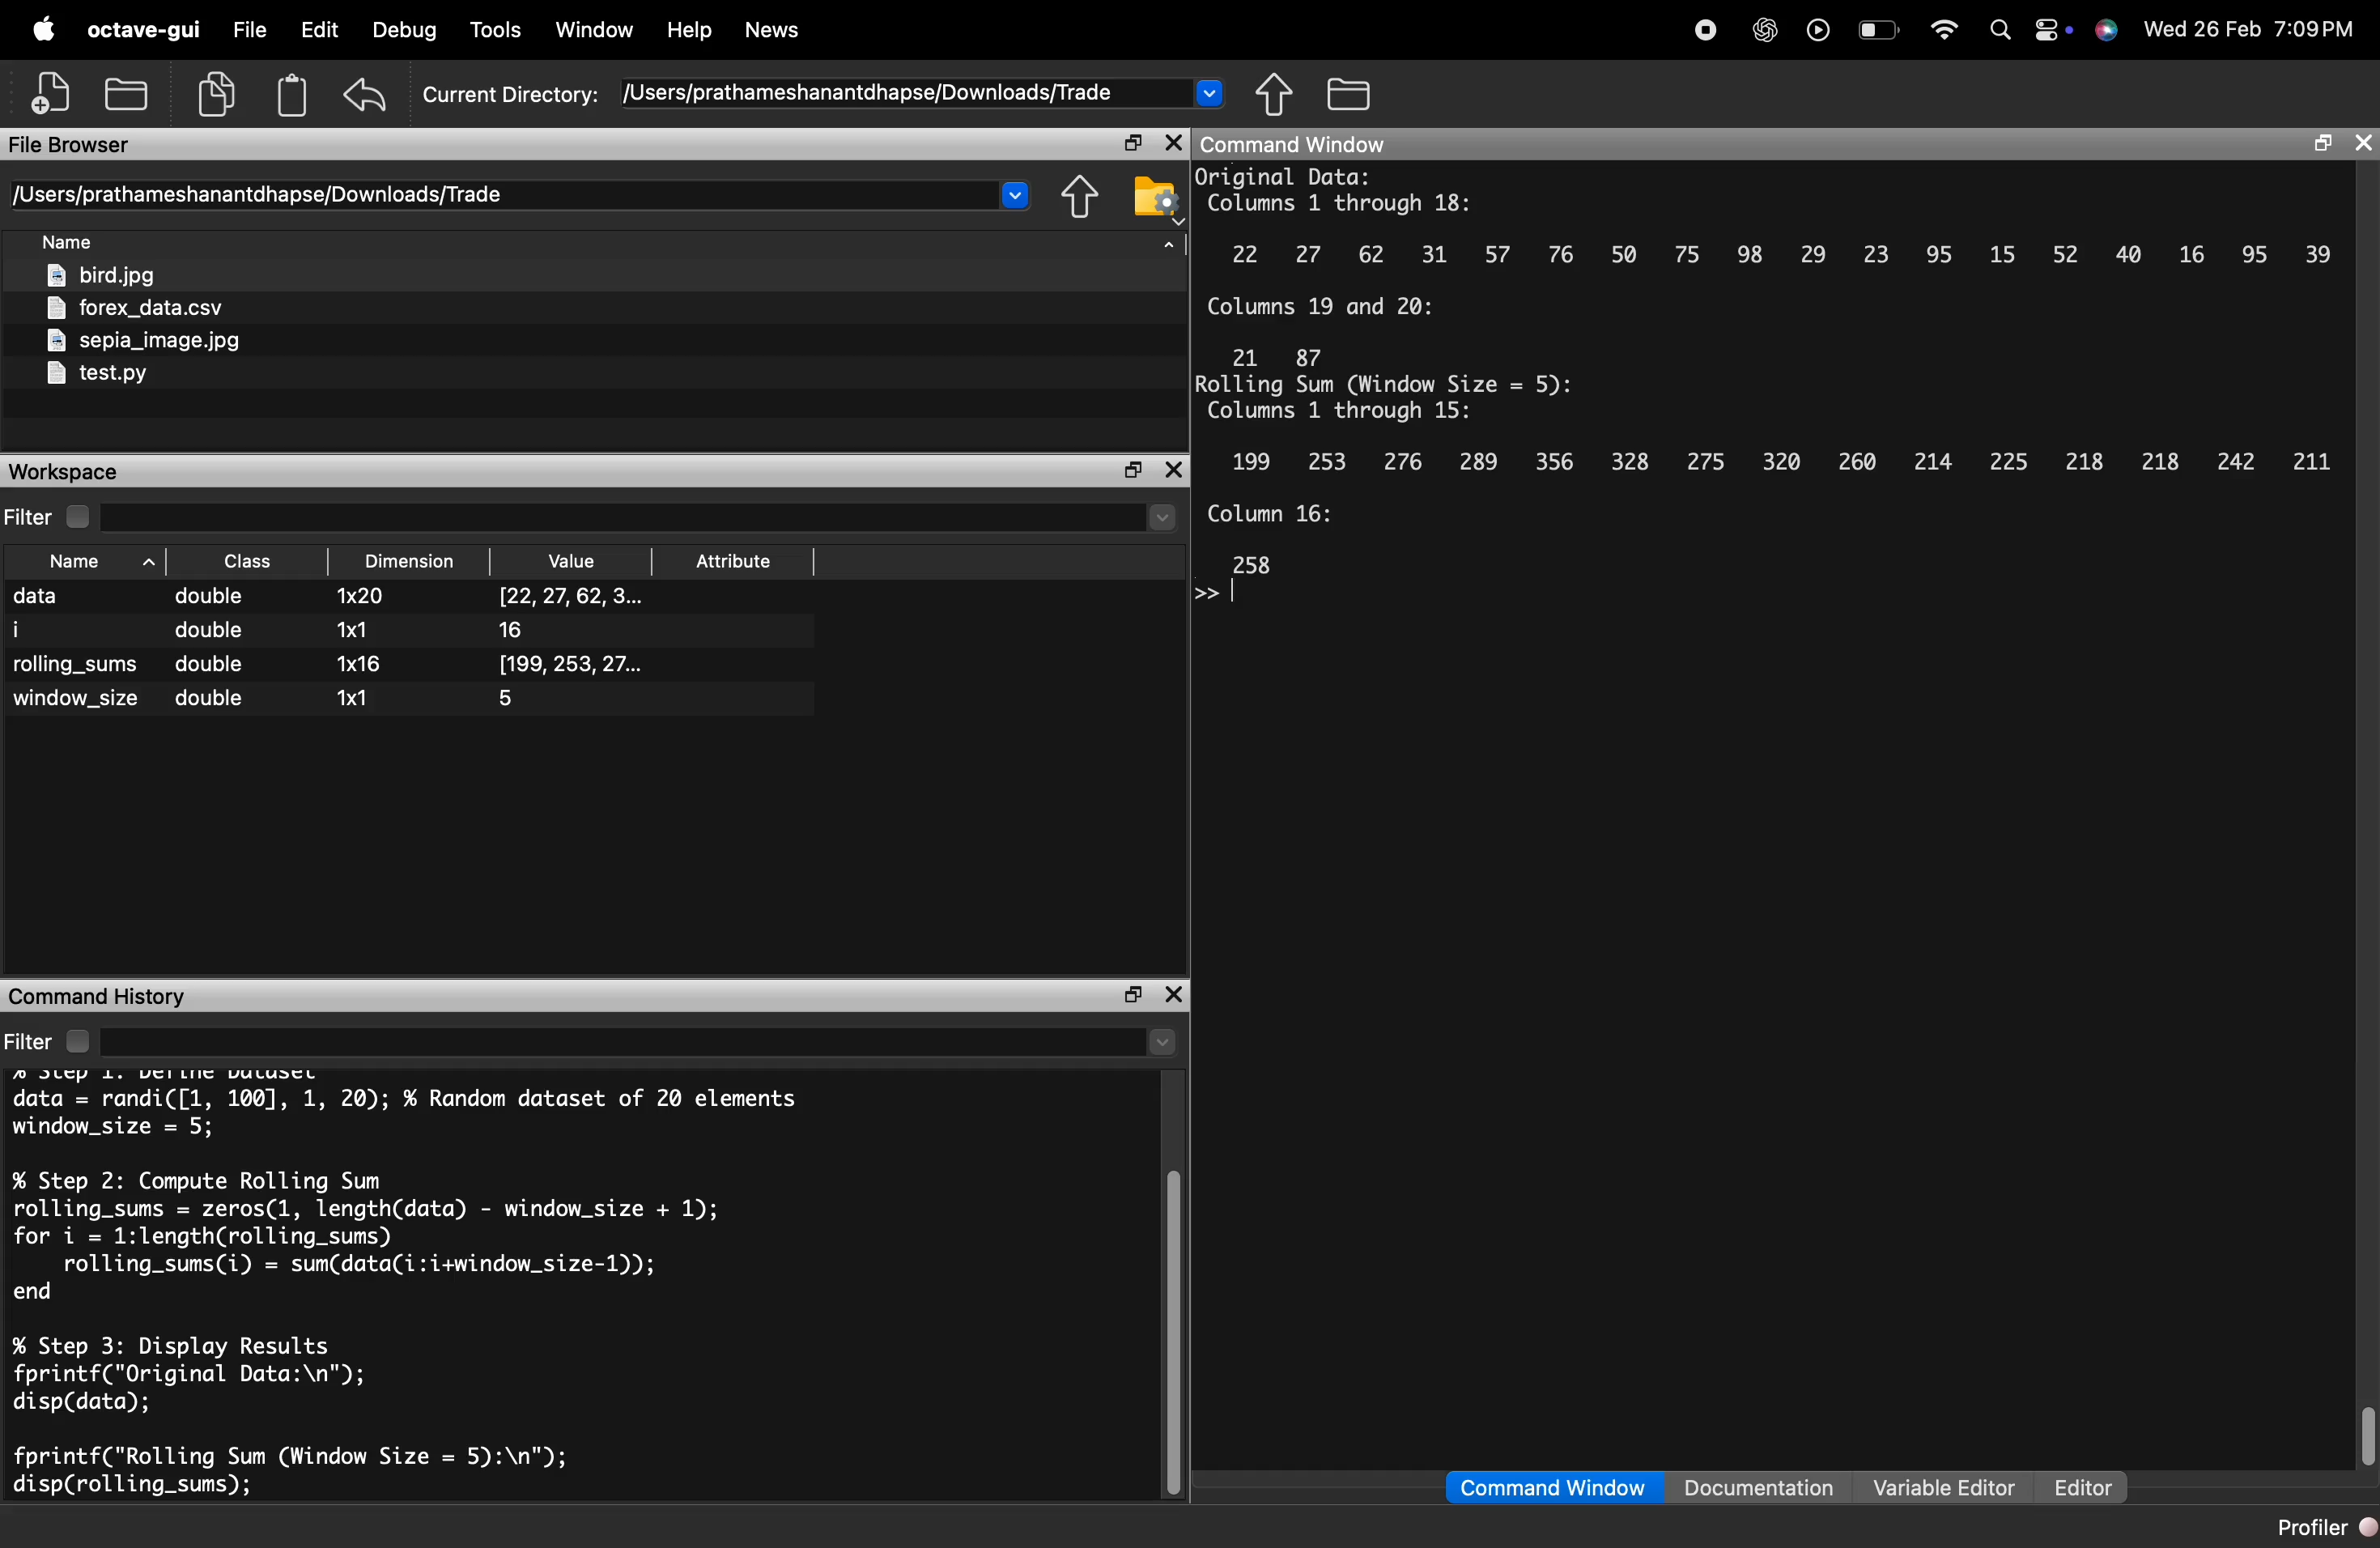  Describe the element at coordinates (409, 562) in the screenshot. I see `sort by dimension` at that location.